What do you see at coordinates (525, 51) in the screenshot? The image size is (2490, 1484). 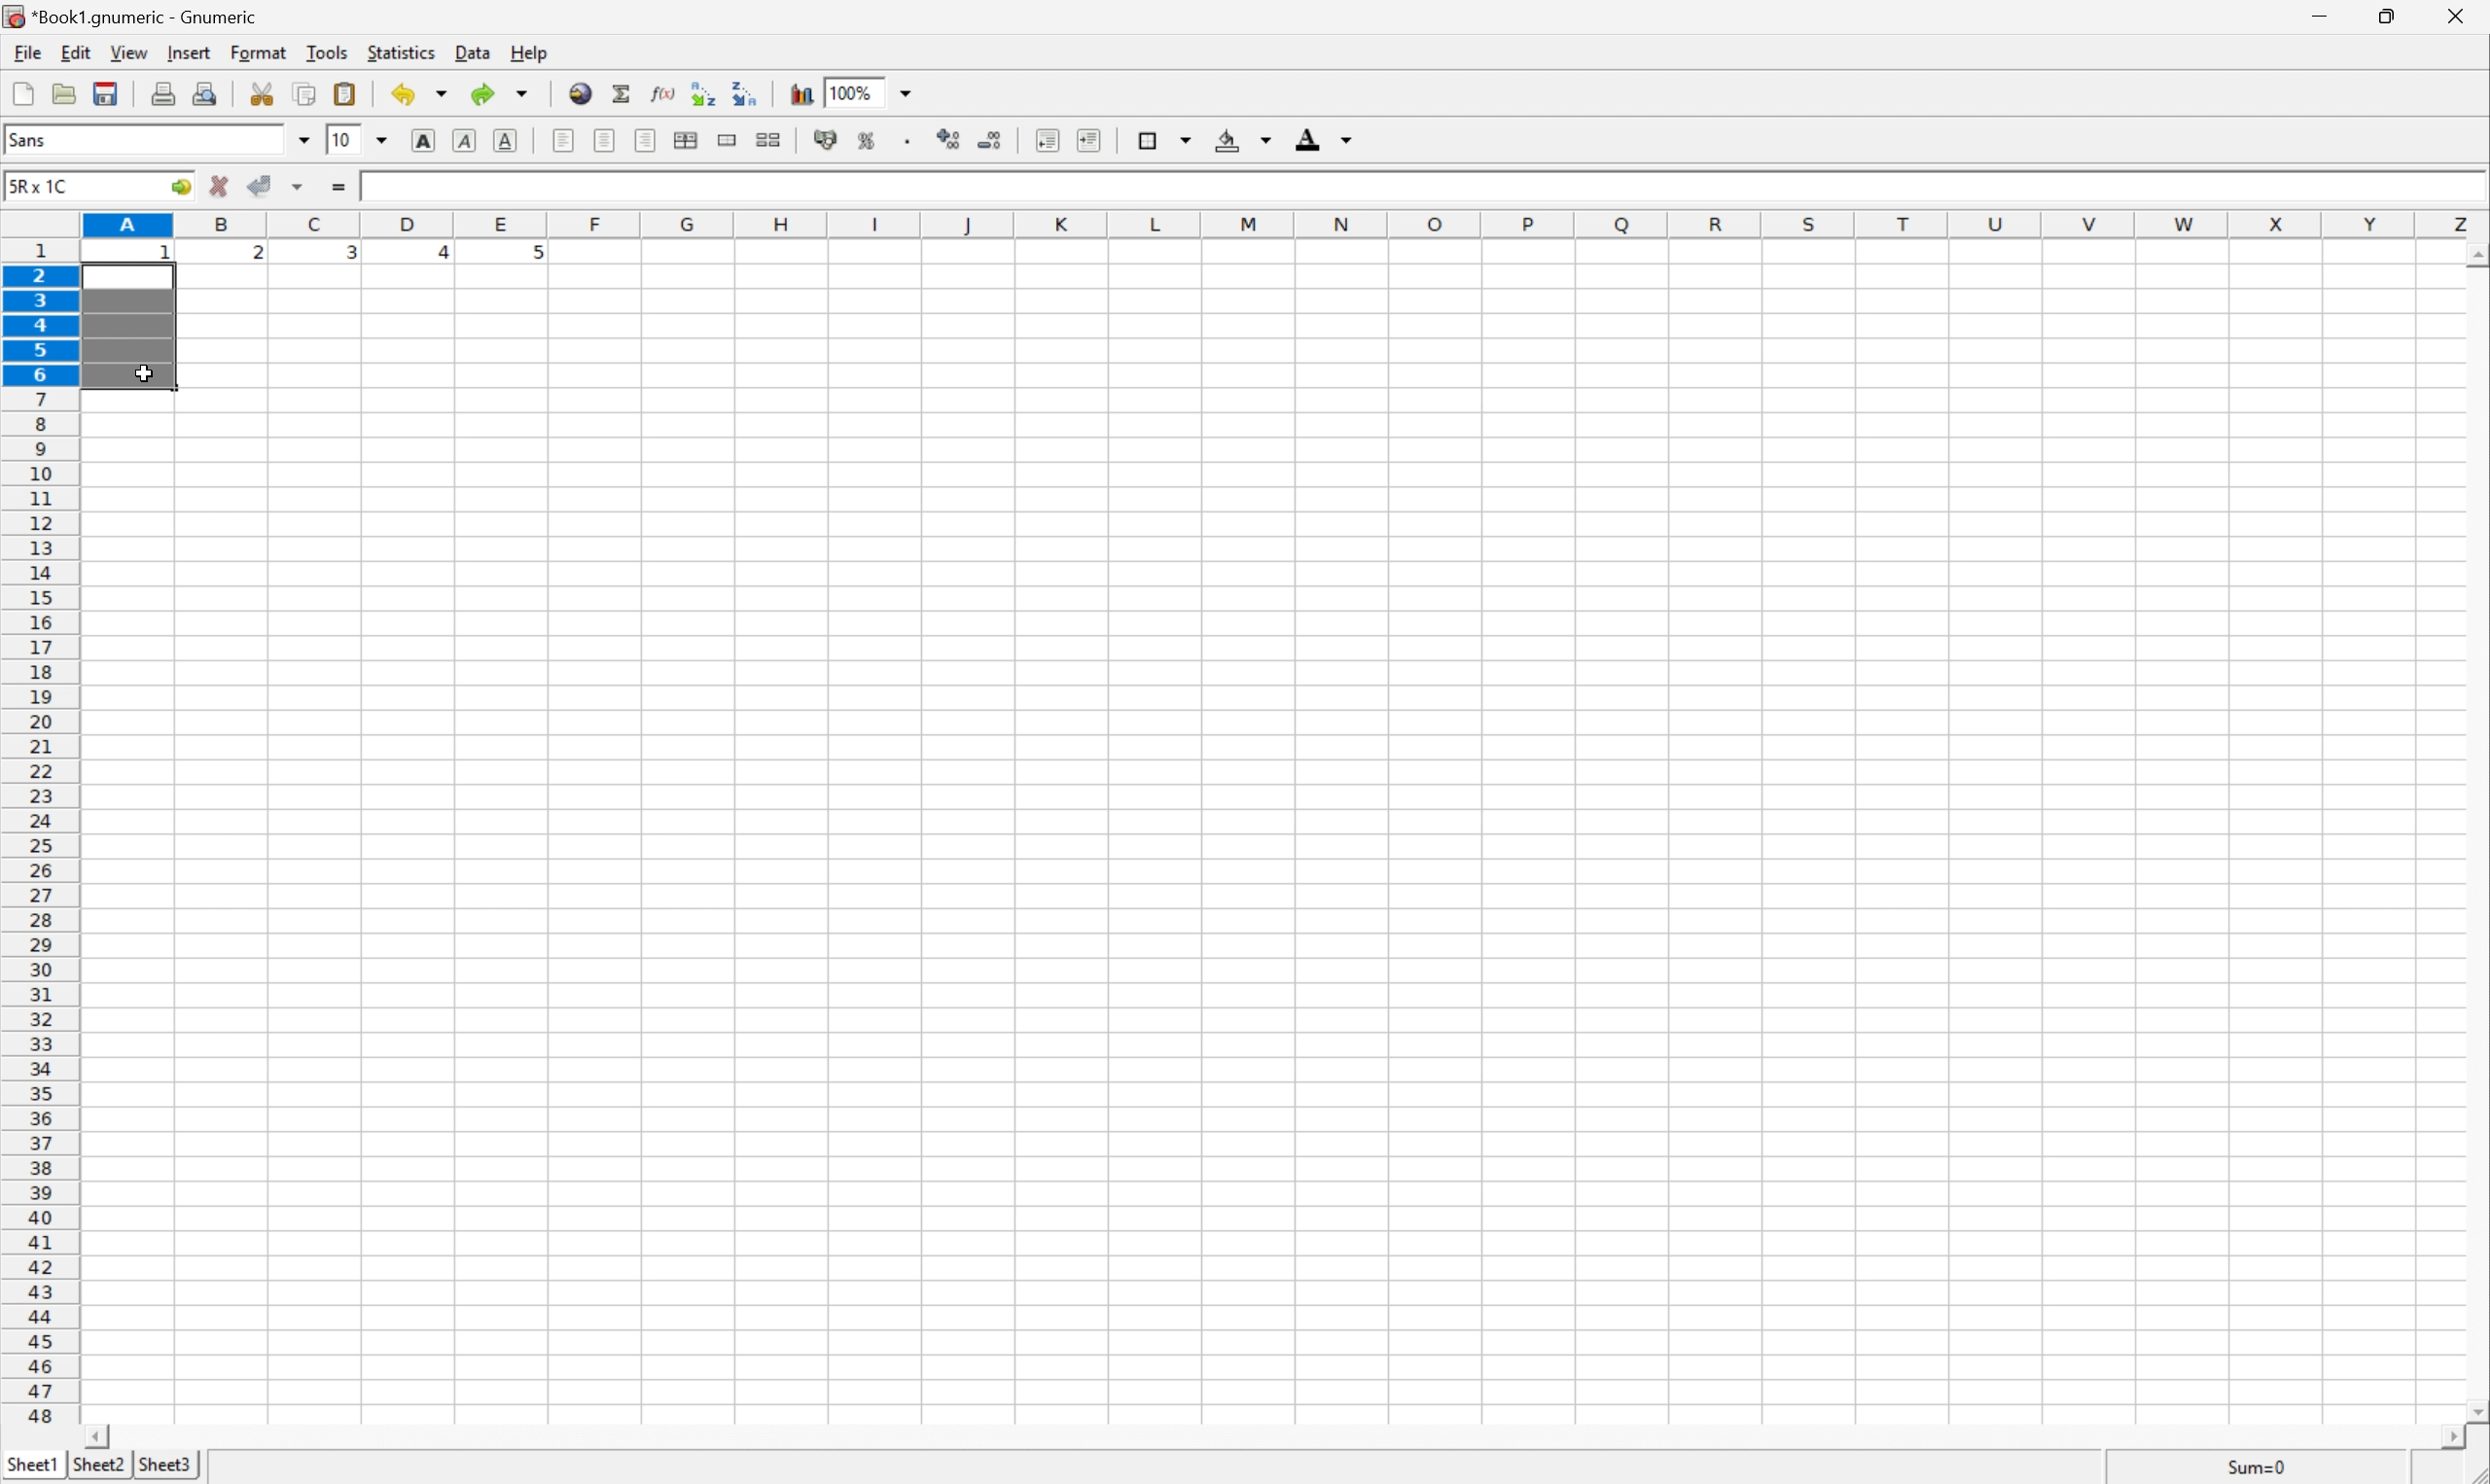 I see `help` at bounding box center [525, 51].